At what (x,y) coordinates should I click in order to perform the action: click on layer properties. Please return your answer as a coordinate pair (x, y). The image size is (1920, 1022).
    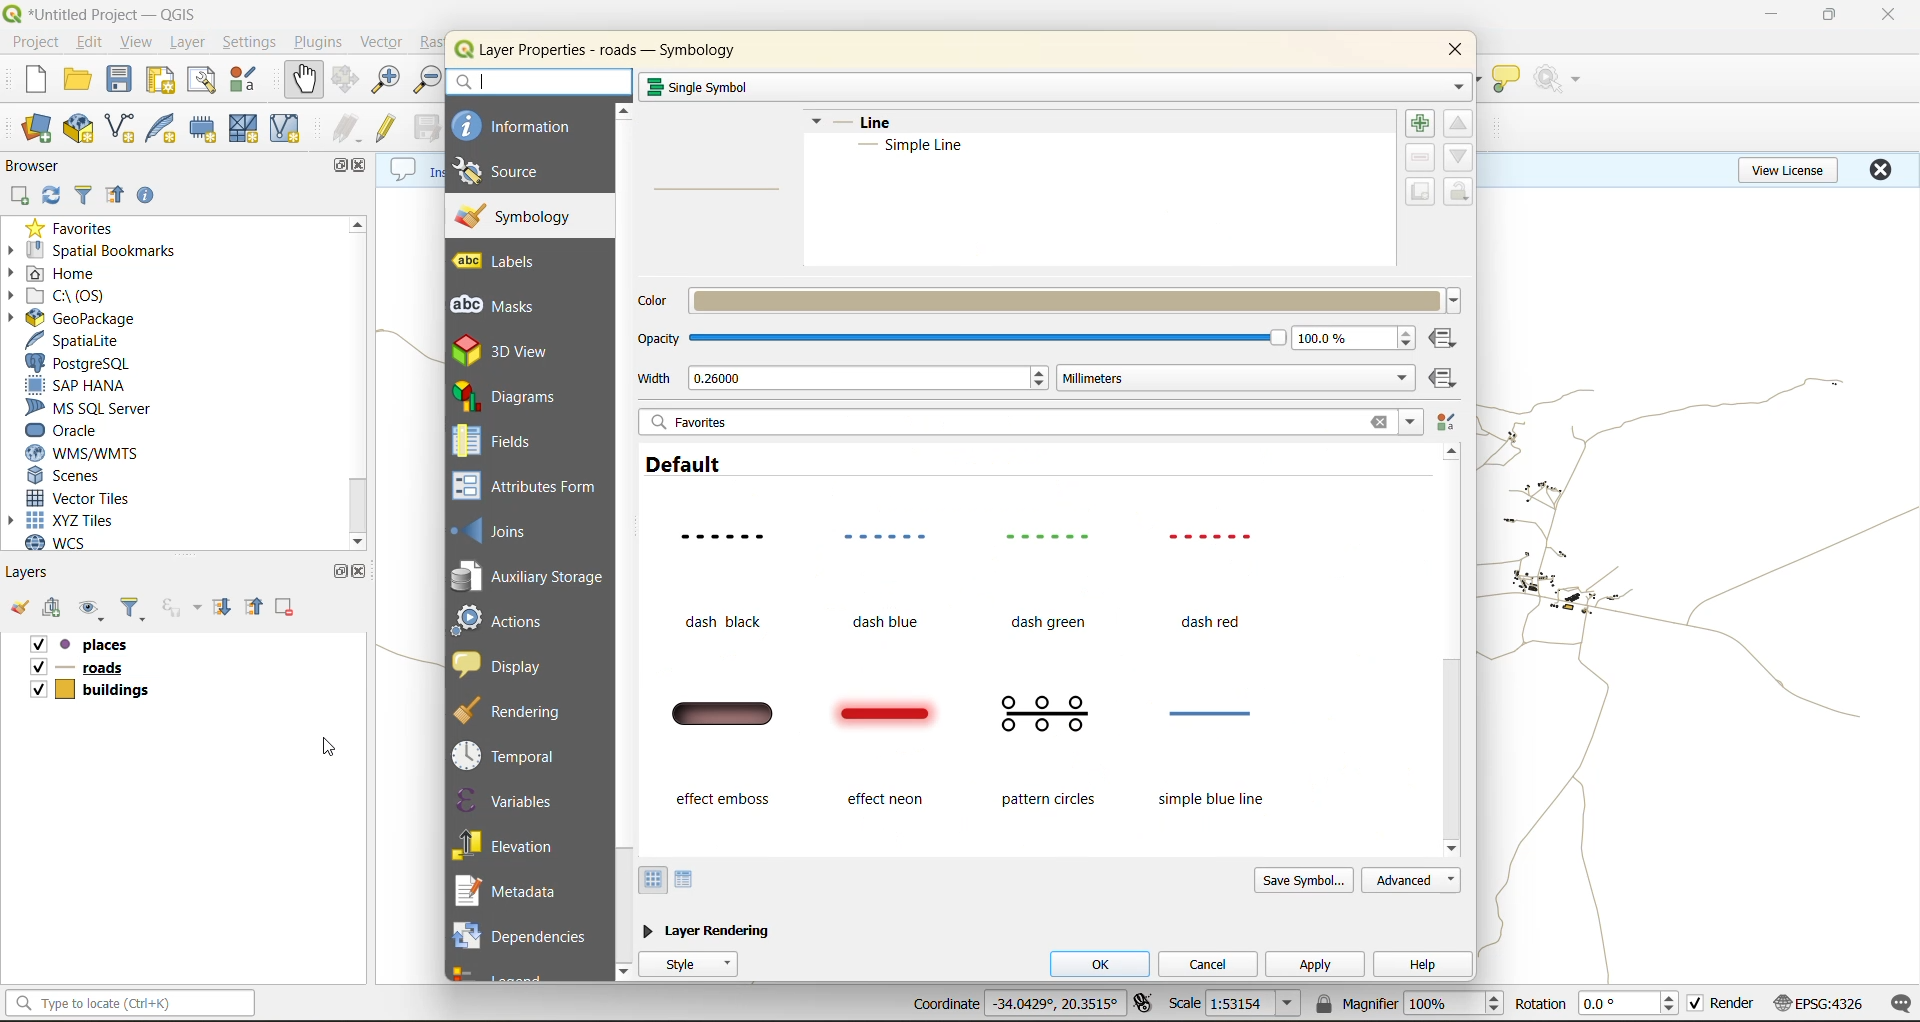
    Looking at the image, I should click on (596, 46).